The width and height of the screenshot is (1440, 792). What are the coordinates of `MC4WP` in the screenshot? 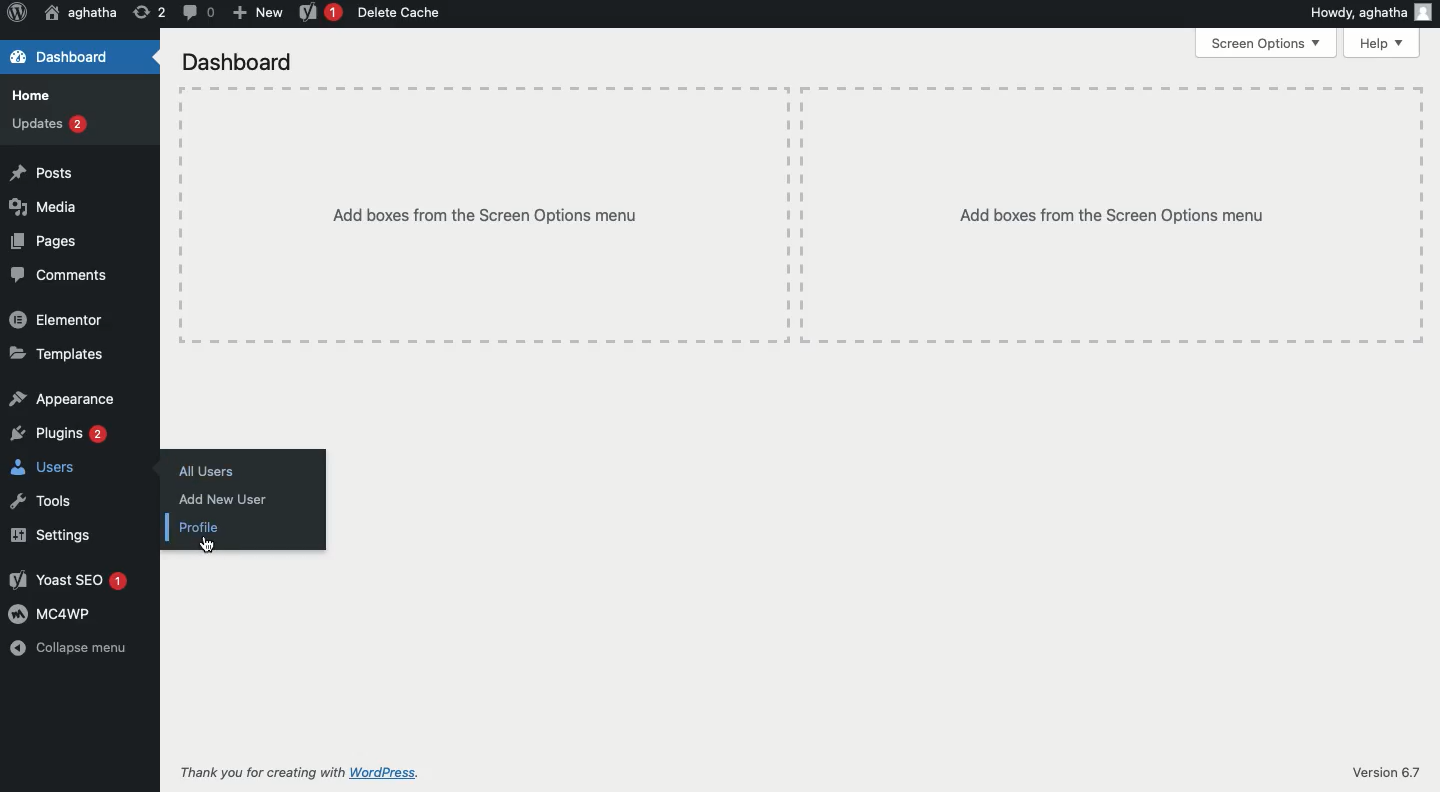 It's located at (51, 614).